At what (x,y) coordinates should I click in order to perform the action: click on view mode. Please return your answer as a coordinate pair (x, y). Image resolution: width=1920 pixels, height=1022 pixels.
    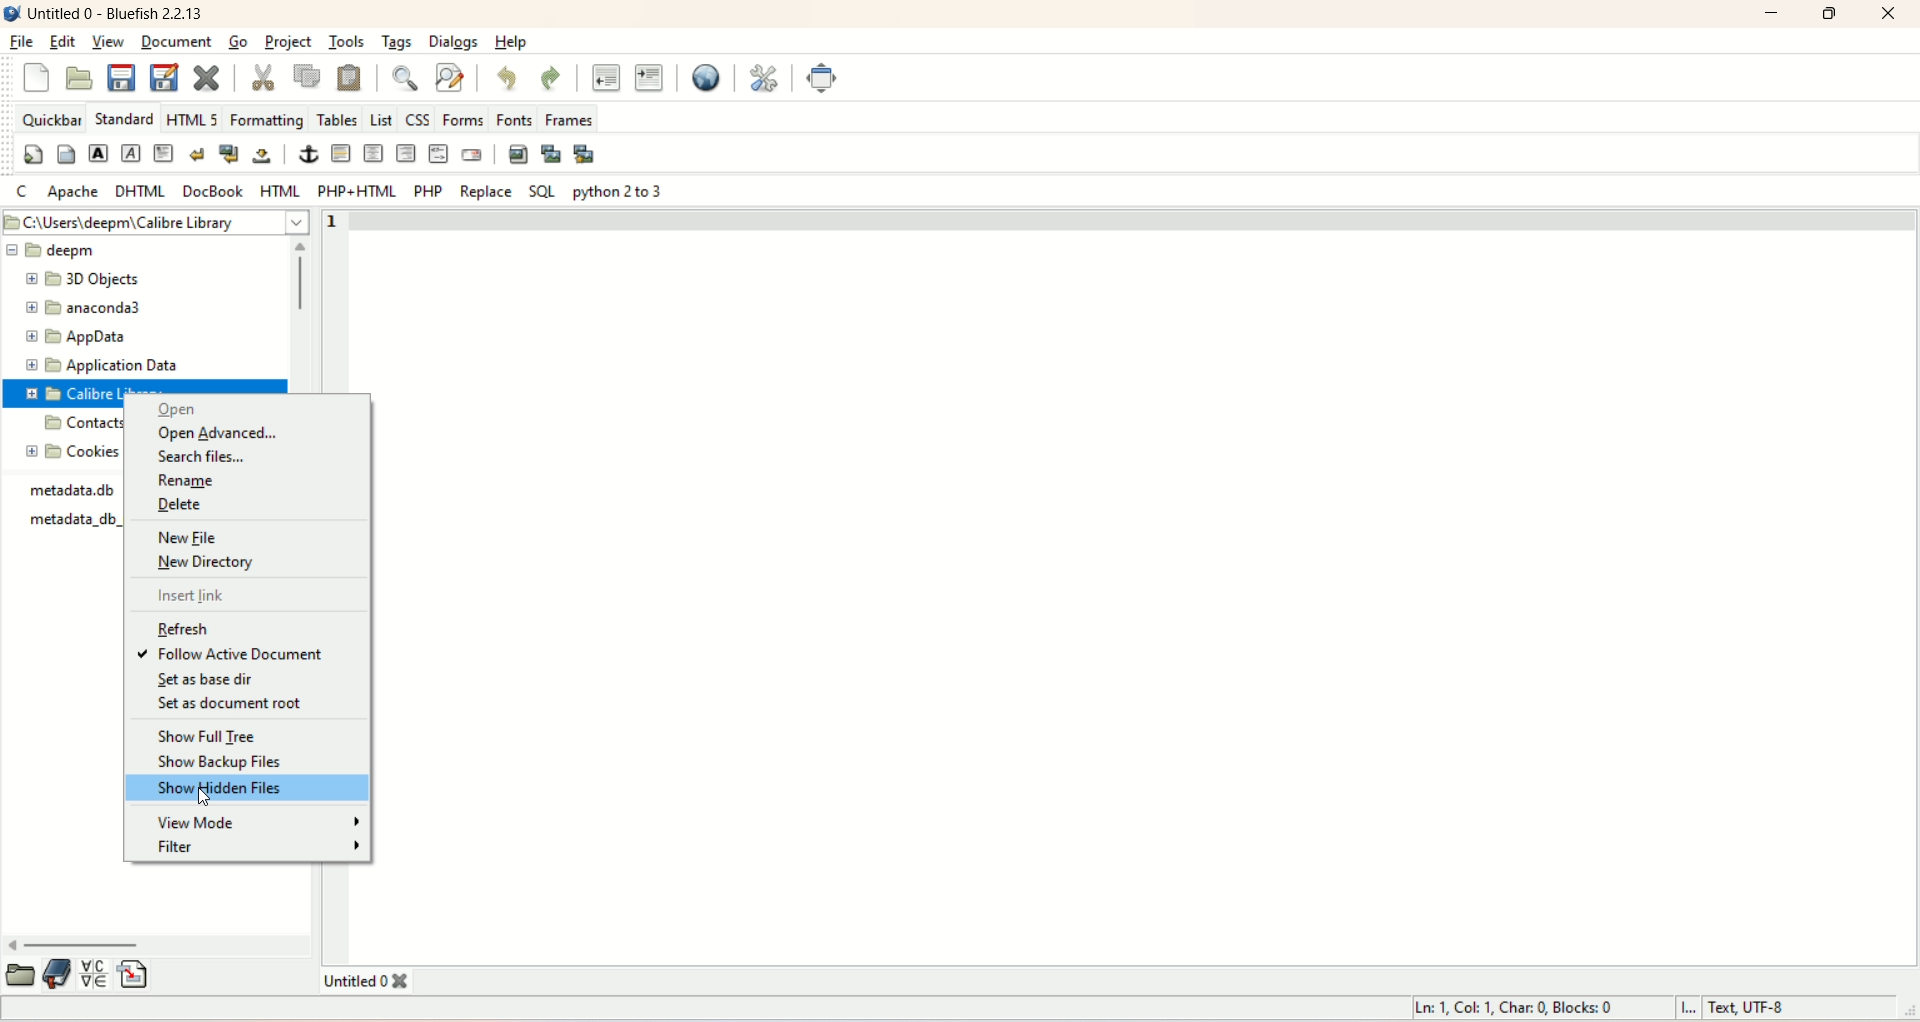
    Looking at the image, I should click on (251, 822).